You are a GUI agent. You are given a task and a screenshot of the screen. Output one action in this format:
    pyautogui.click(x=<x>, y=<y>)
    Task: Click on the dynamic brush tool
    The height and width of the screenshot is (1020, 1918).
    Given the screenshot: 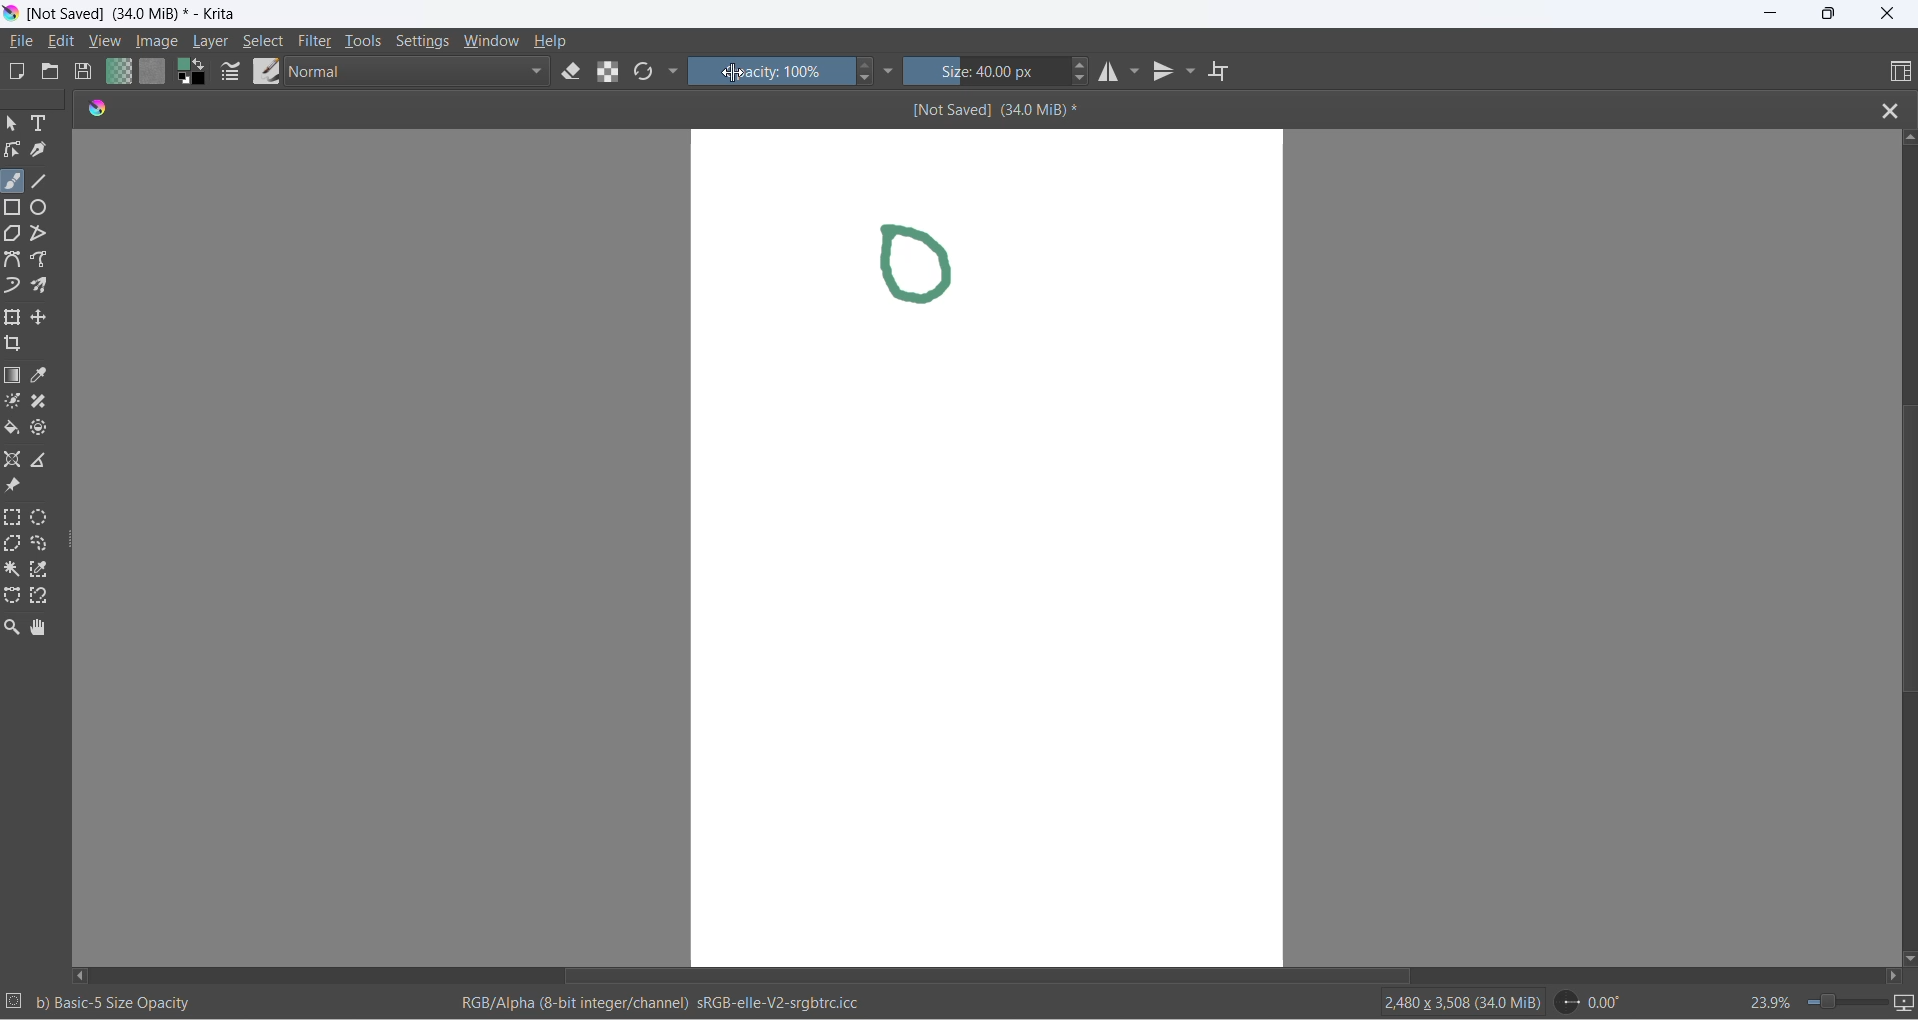 What is the action you would take?
    pyautogui.click(x=16, y=285)
    